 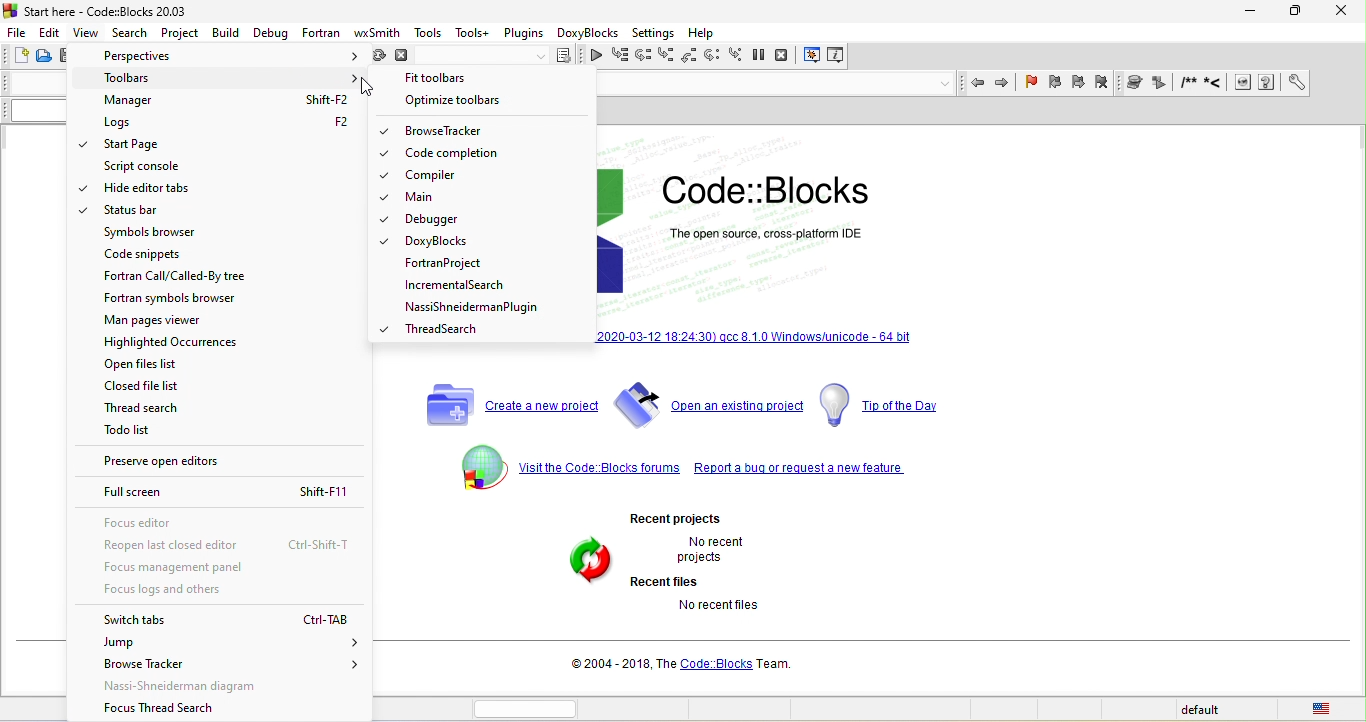 I want to click on code completion, so click(x=440, y=155).